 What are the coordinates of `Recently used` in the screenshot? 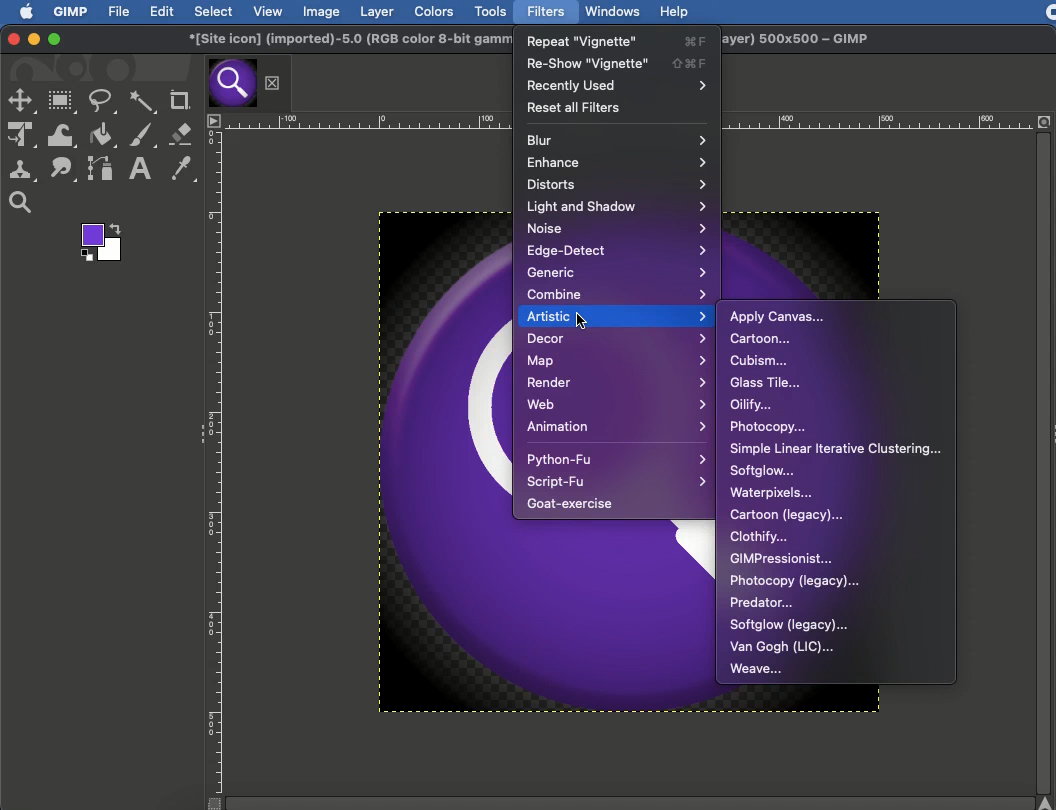 It's located at (616, 85).